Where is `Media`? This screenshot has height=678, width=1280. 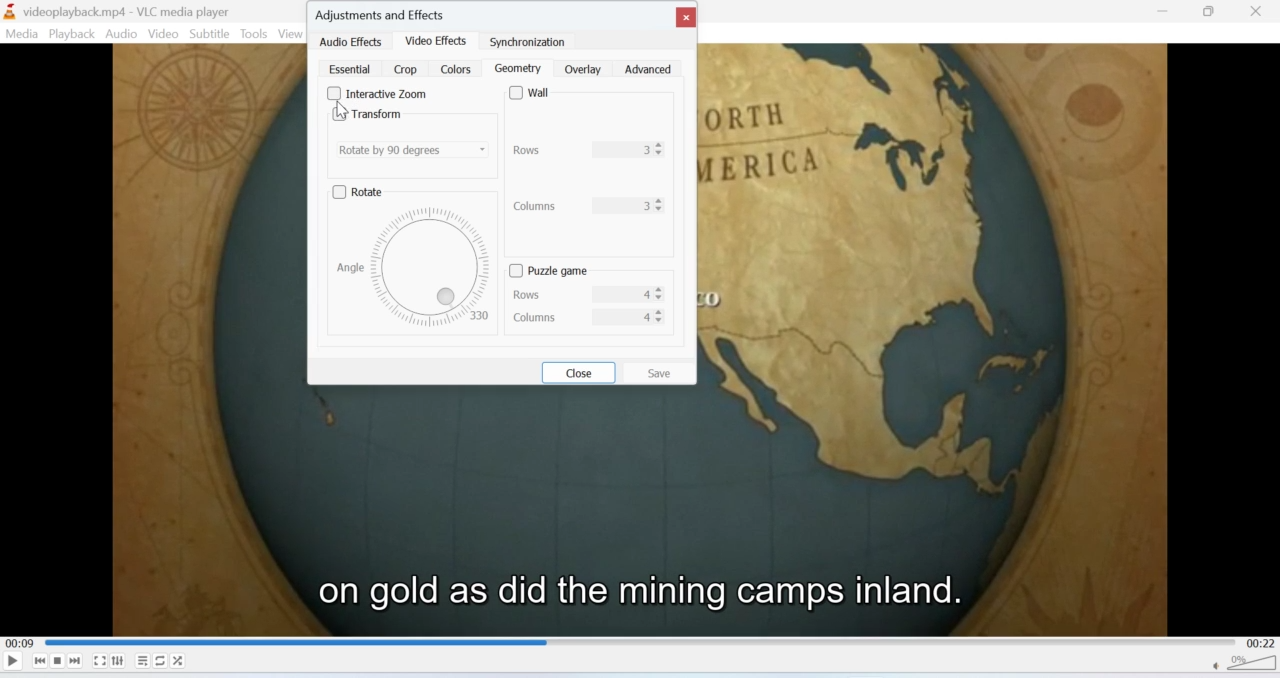 Media is located at coordinates (20, 34).